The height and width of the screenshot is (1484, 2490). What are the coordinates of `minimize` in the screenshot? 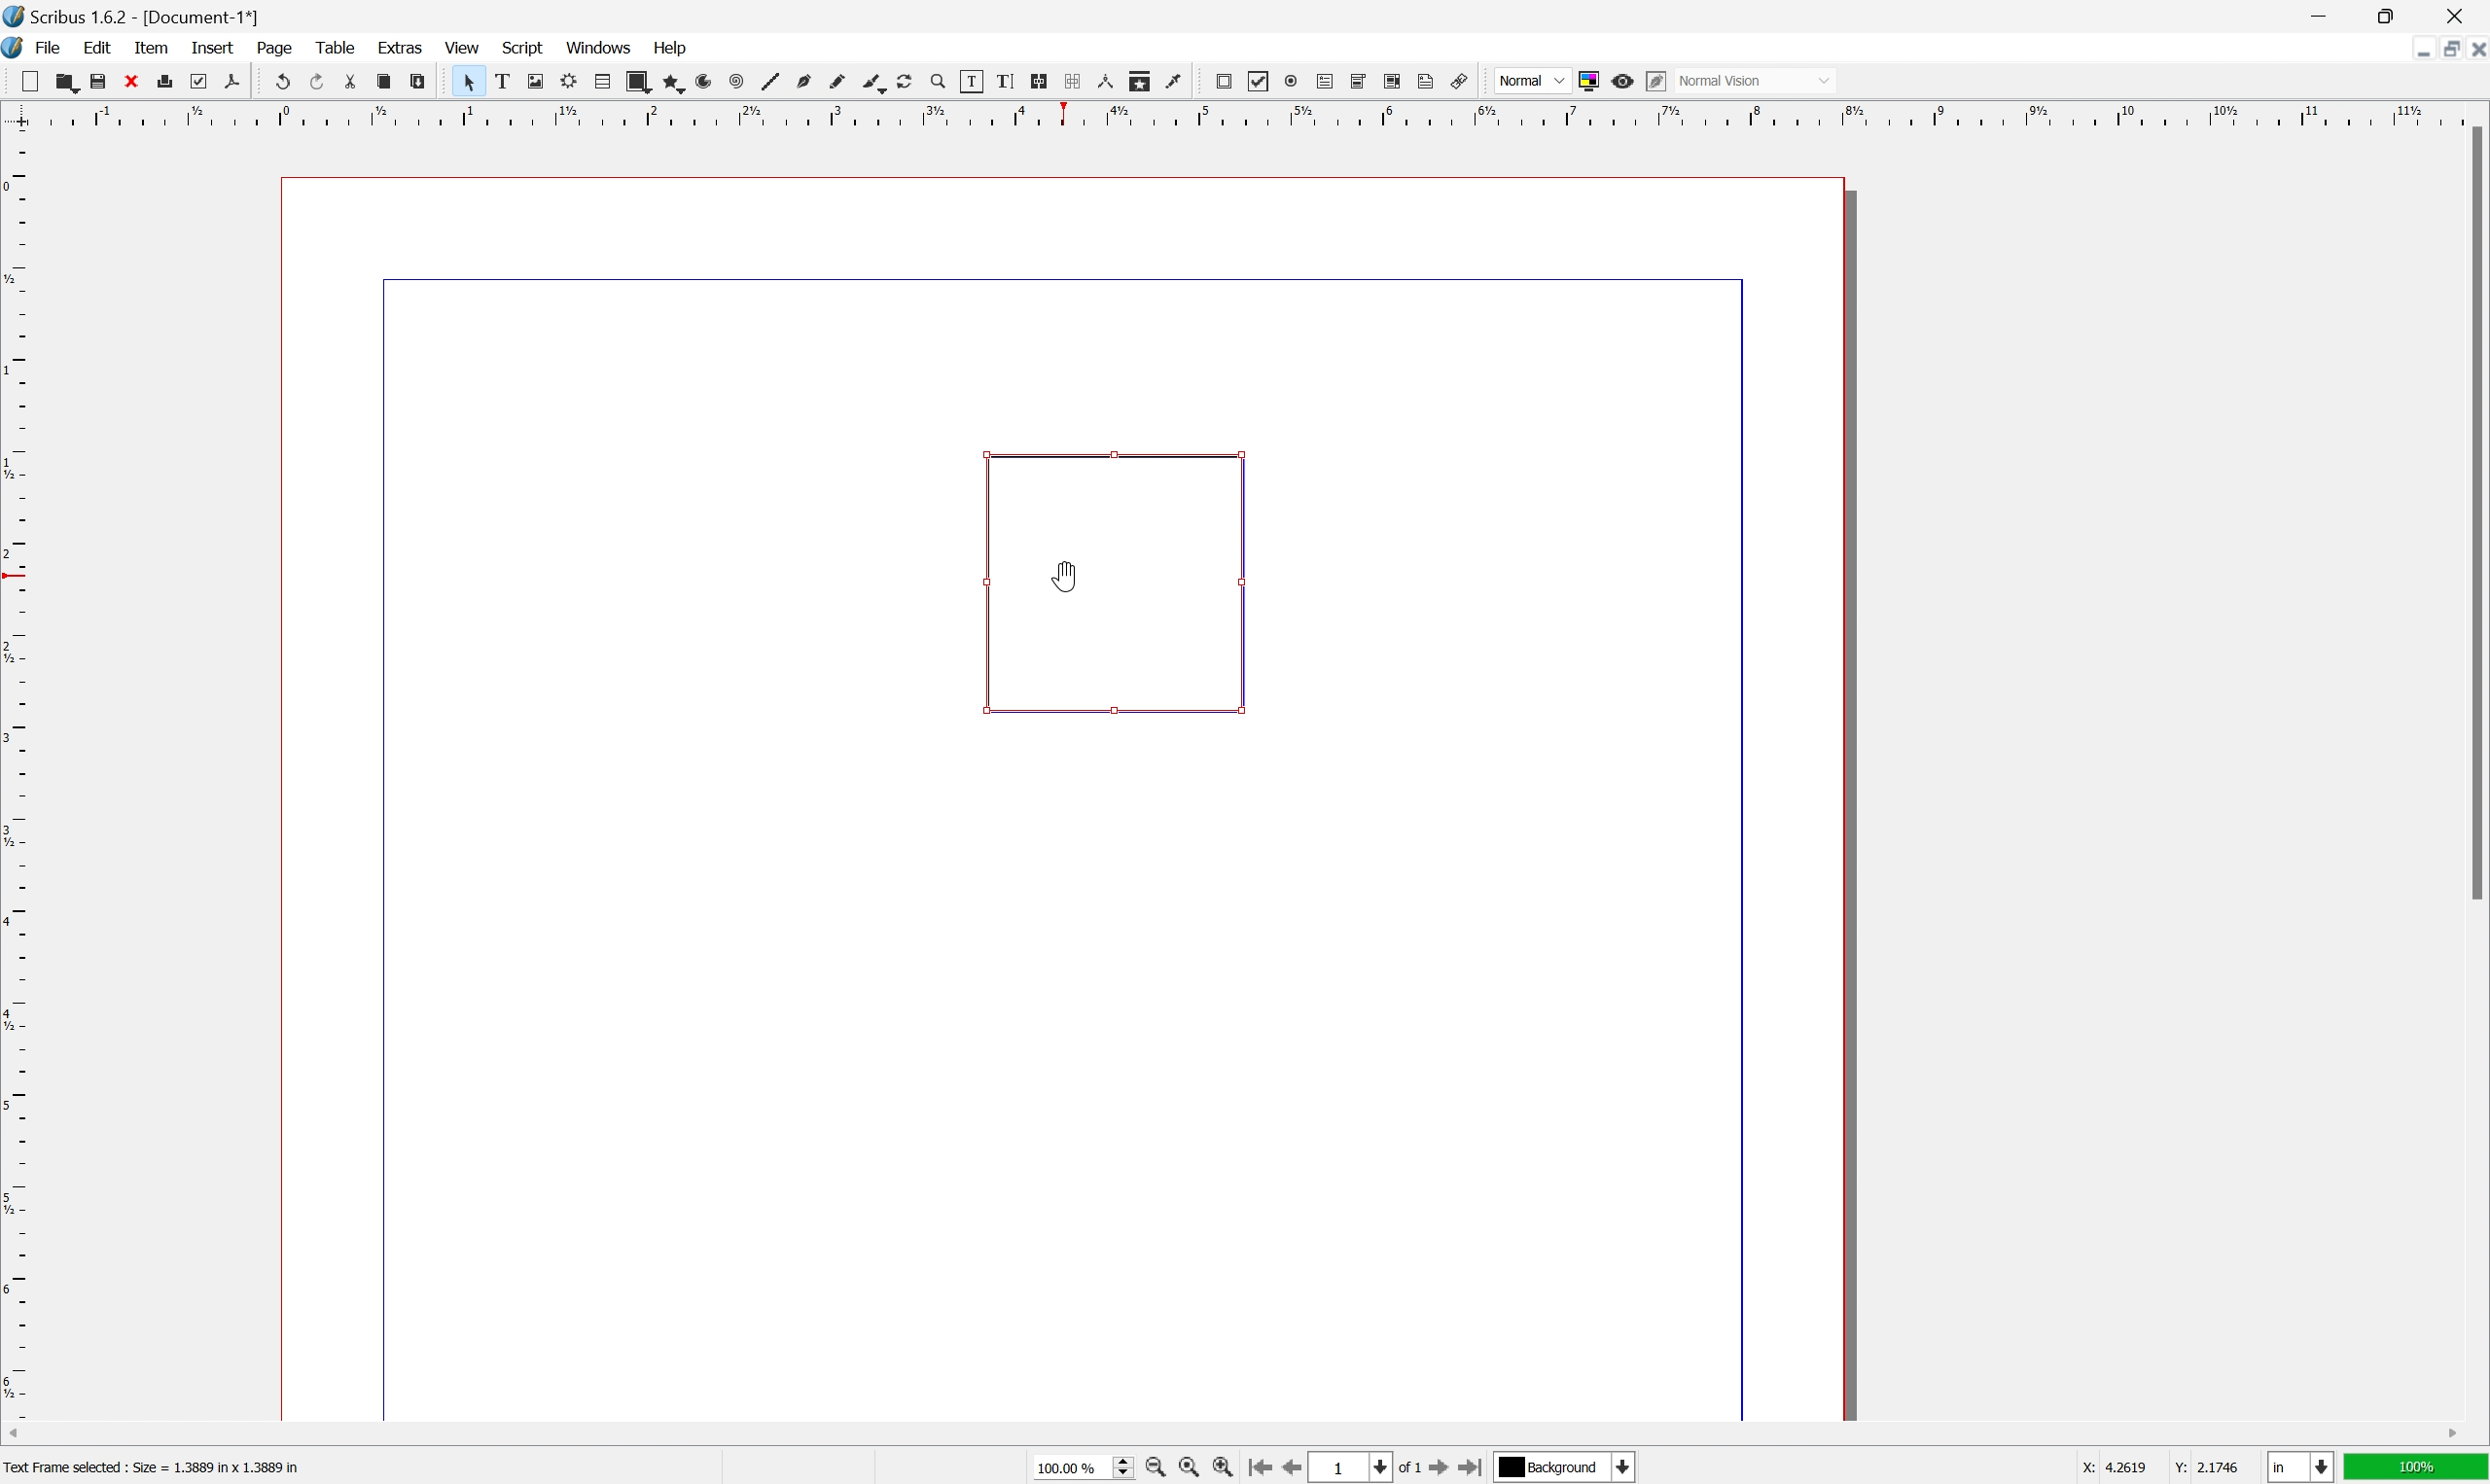 It's located at (2417, 51).